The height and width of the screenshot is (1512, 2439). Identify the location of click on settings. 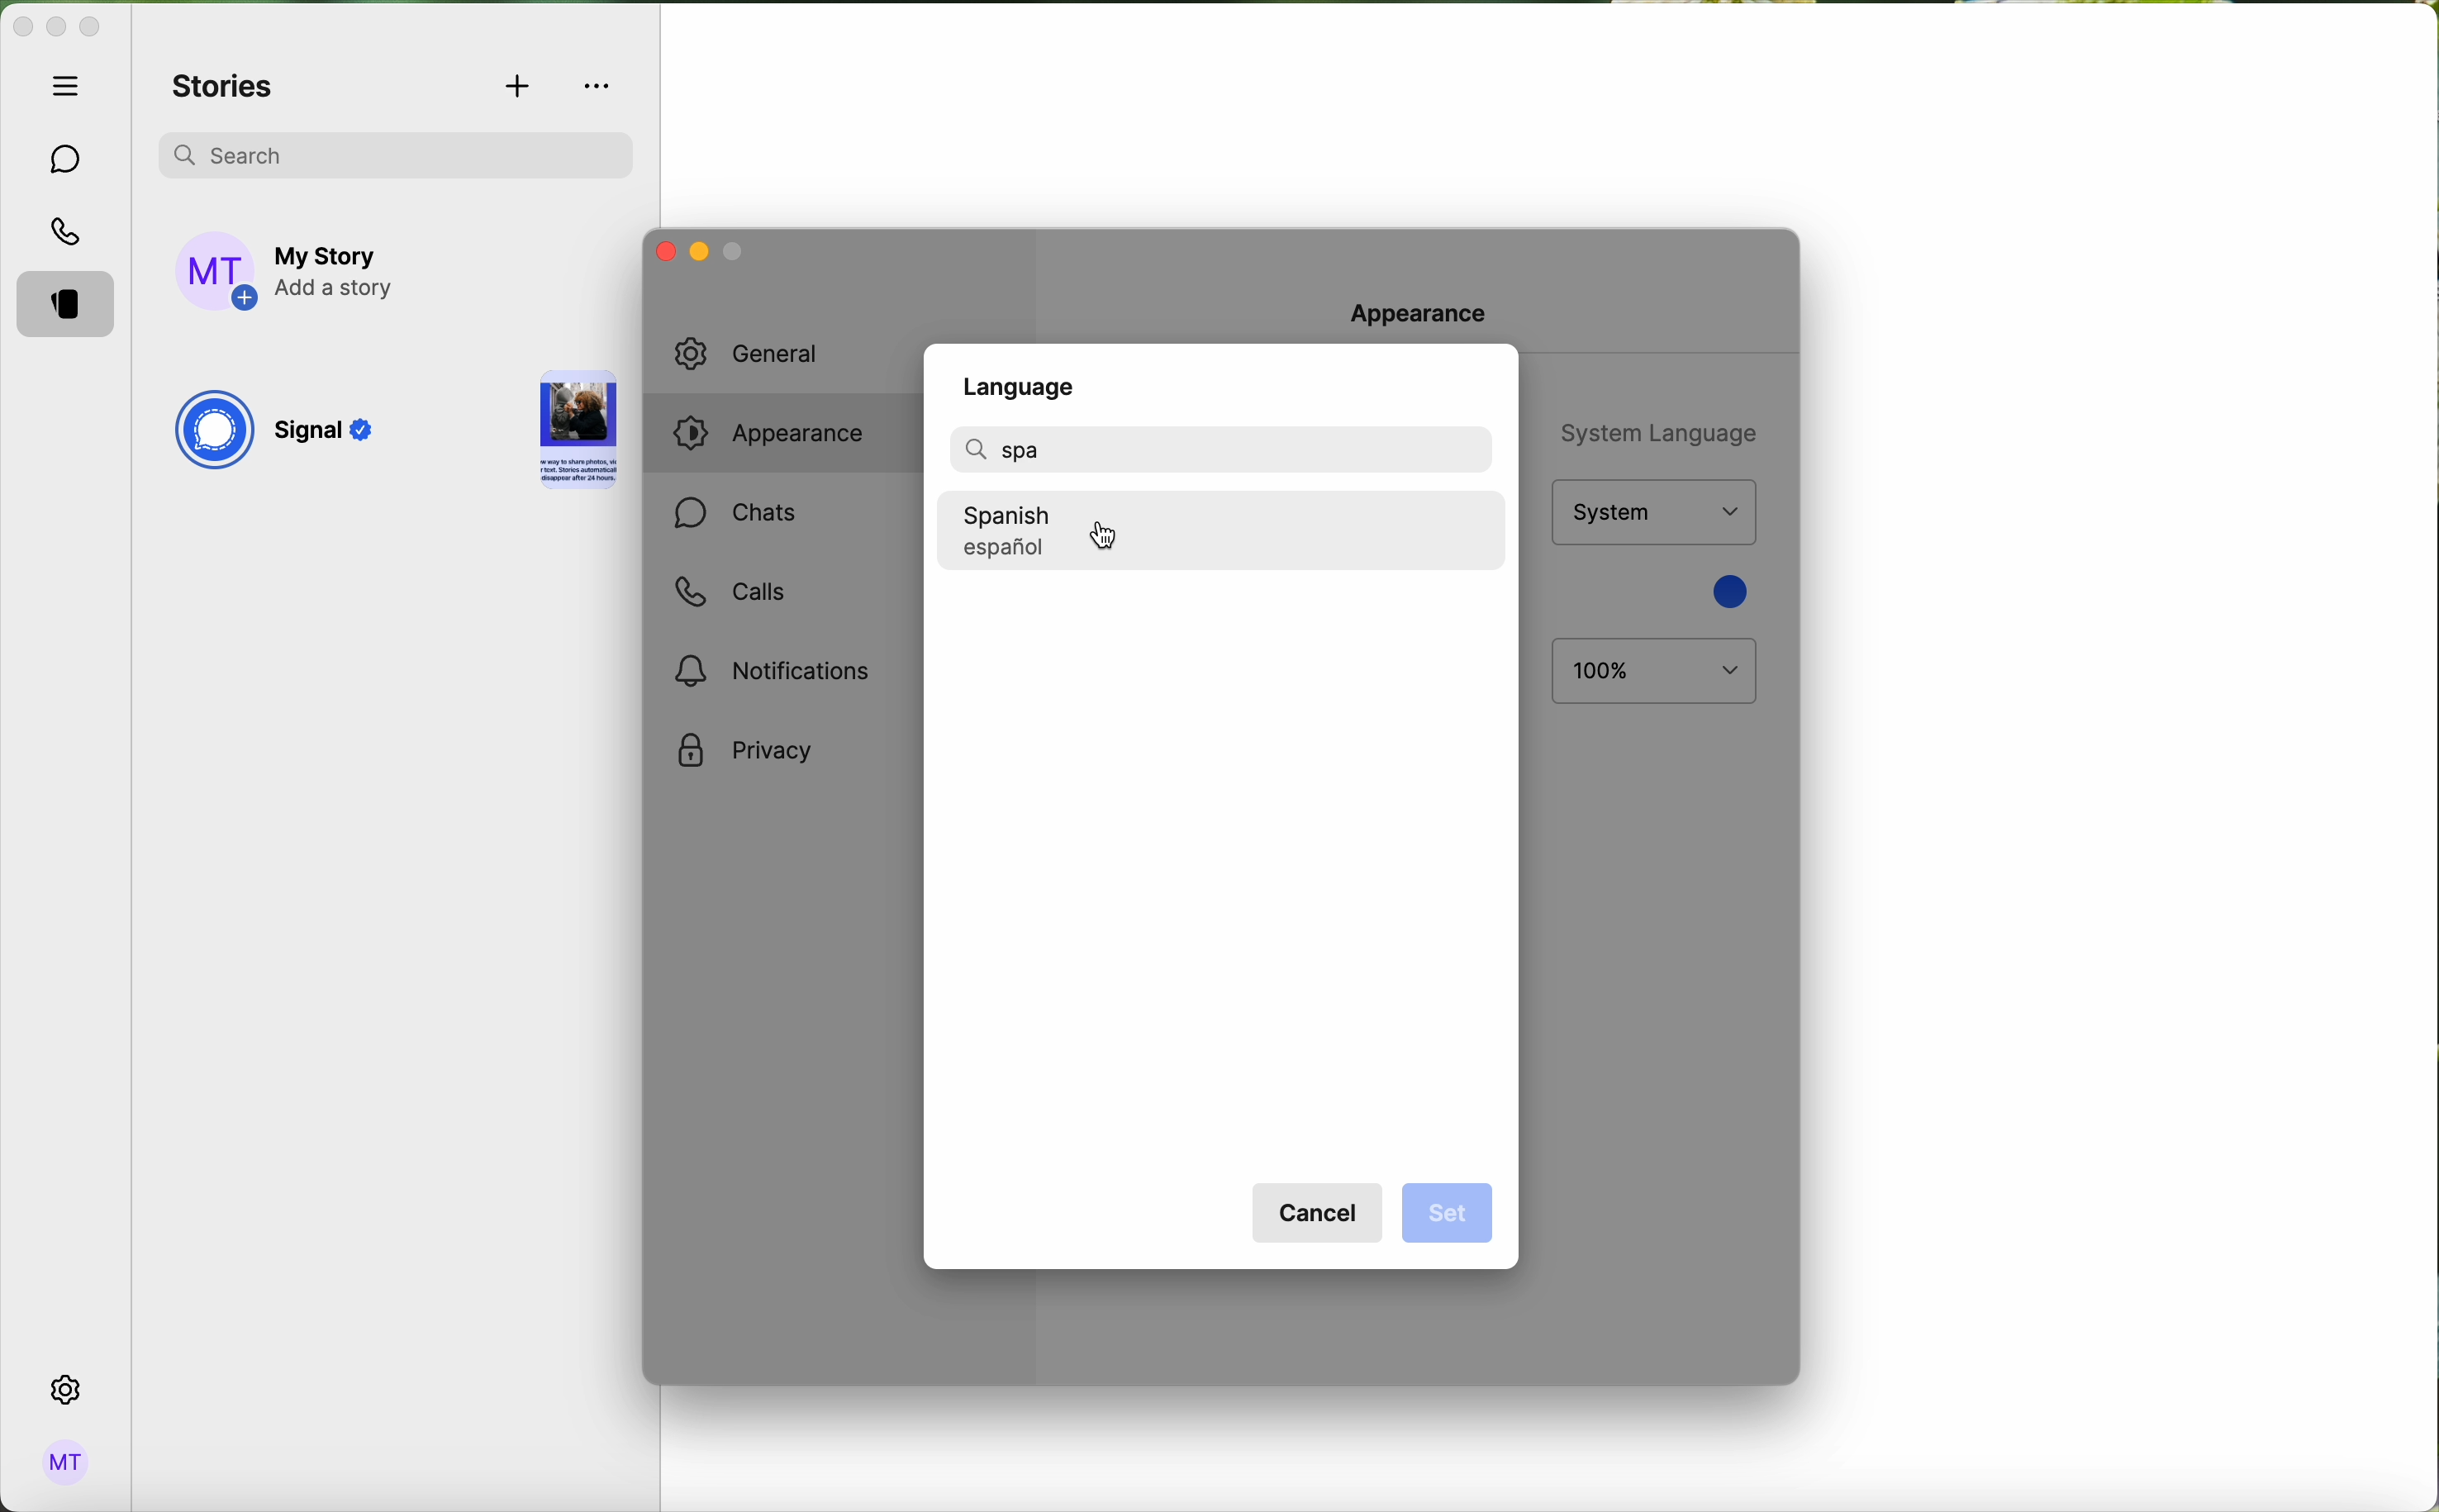
(67, 1391).